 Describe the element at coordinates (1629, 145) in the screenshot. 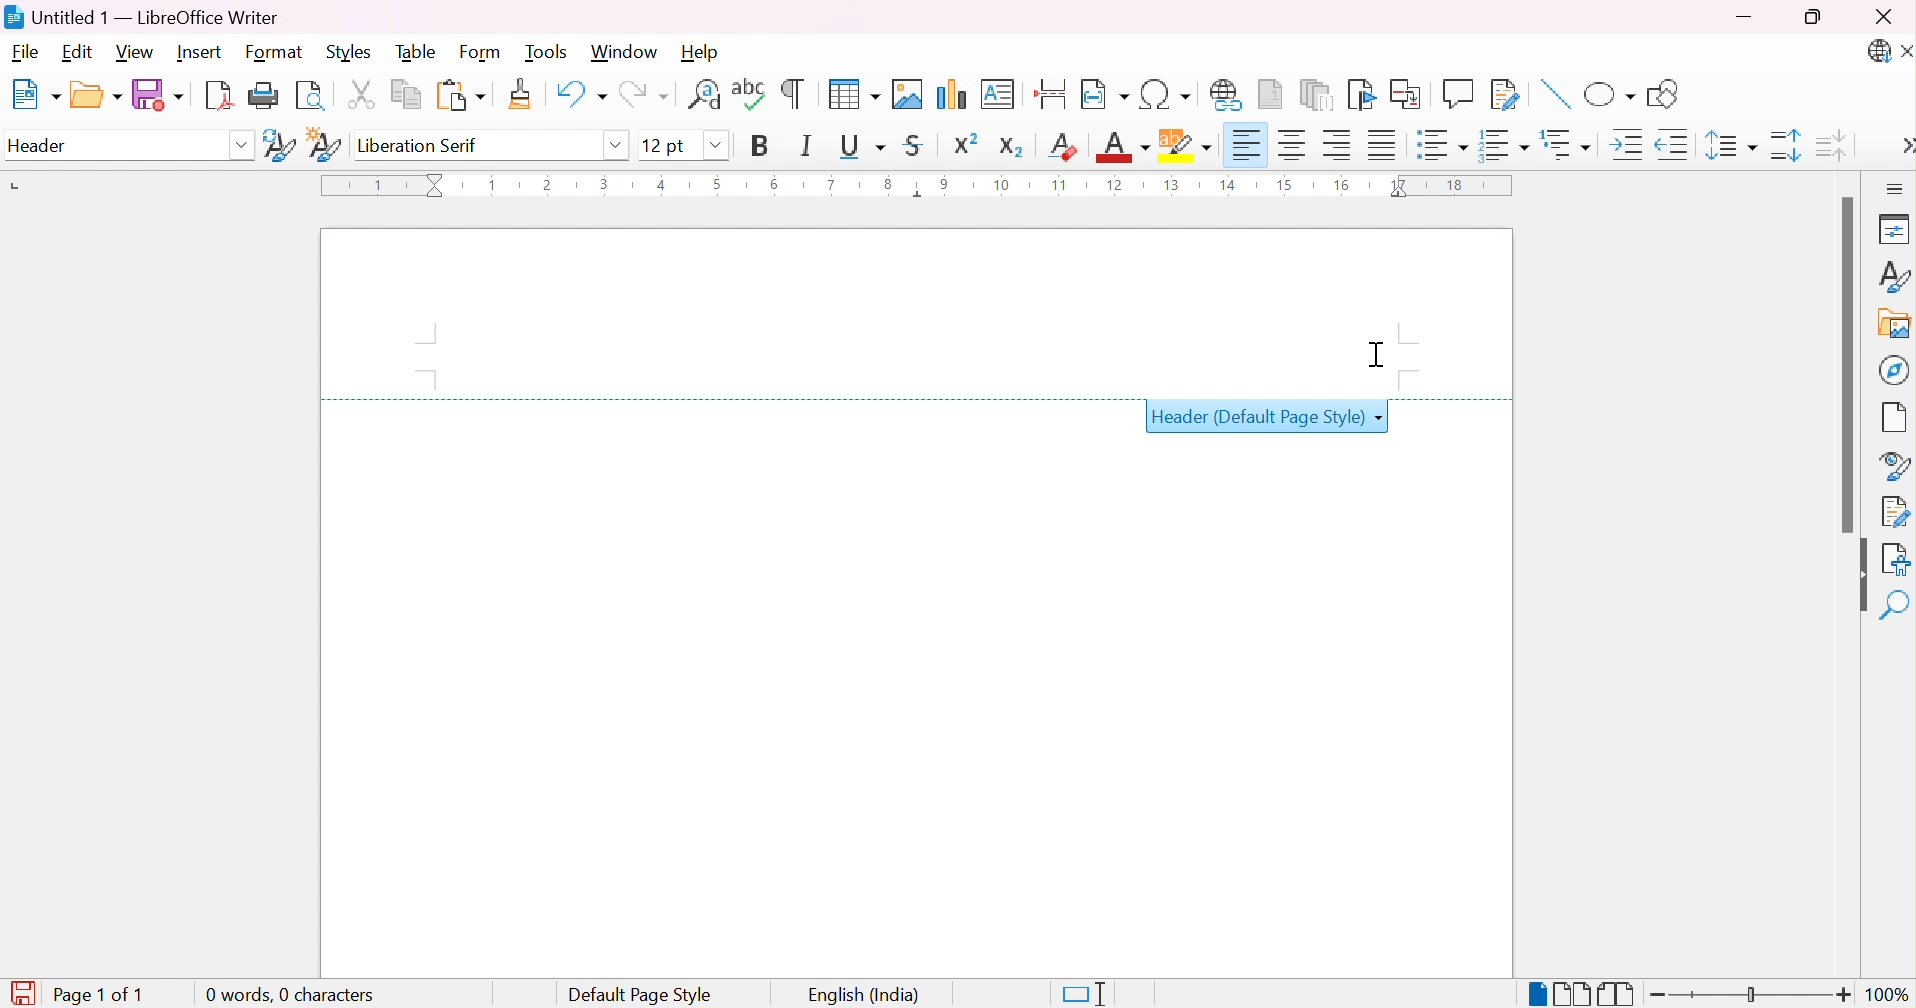

I see `Increase indent` at that location.